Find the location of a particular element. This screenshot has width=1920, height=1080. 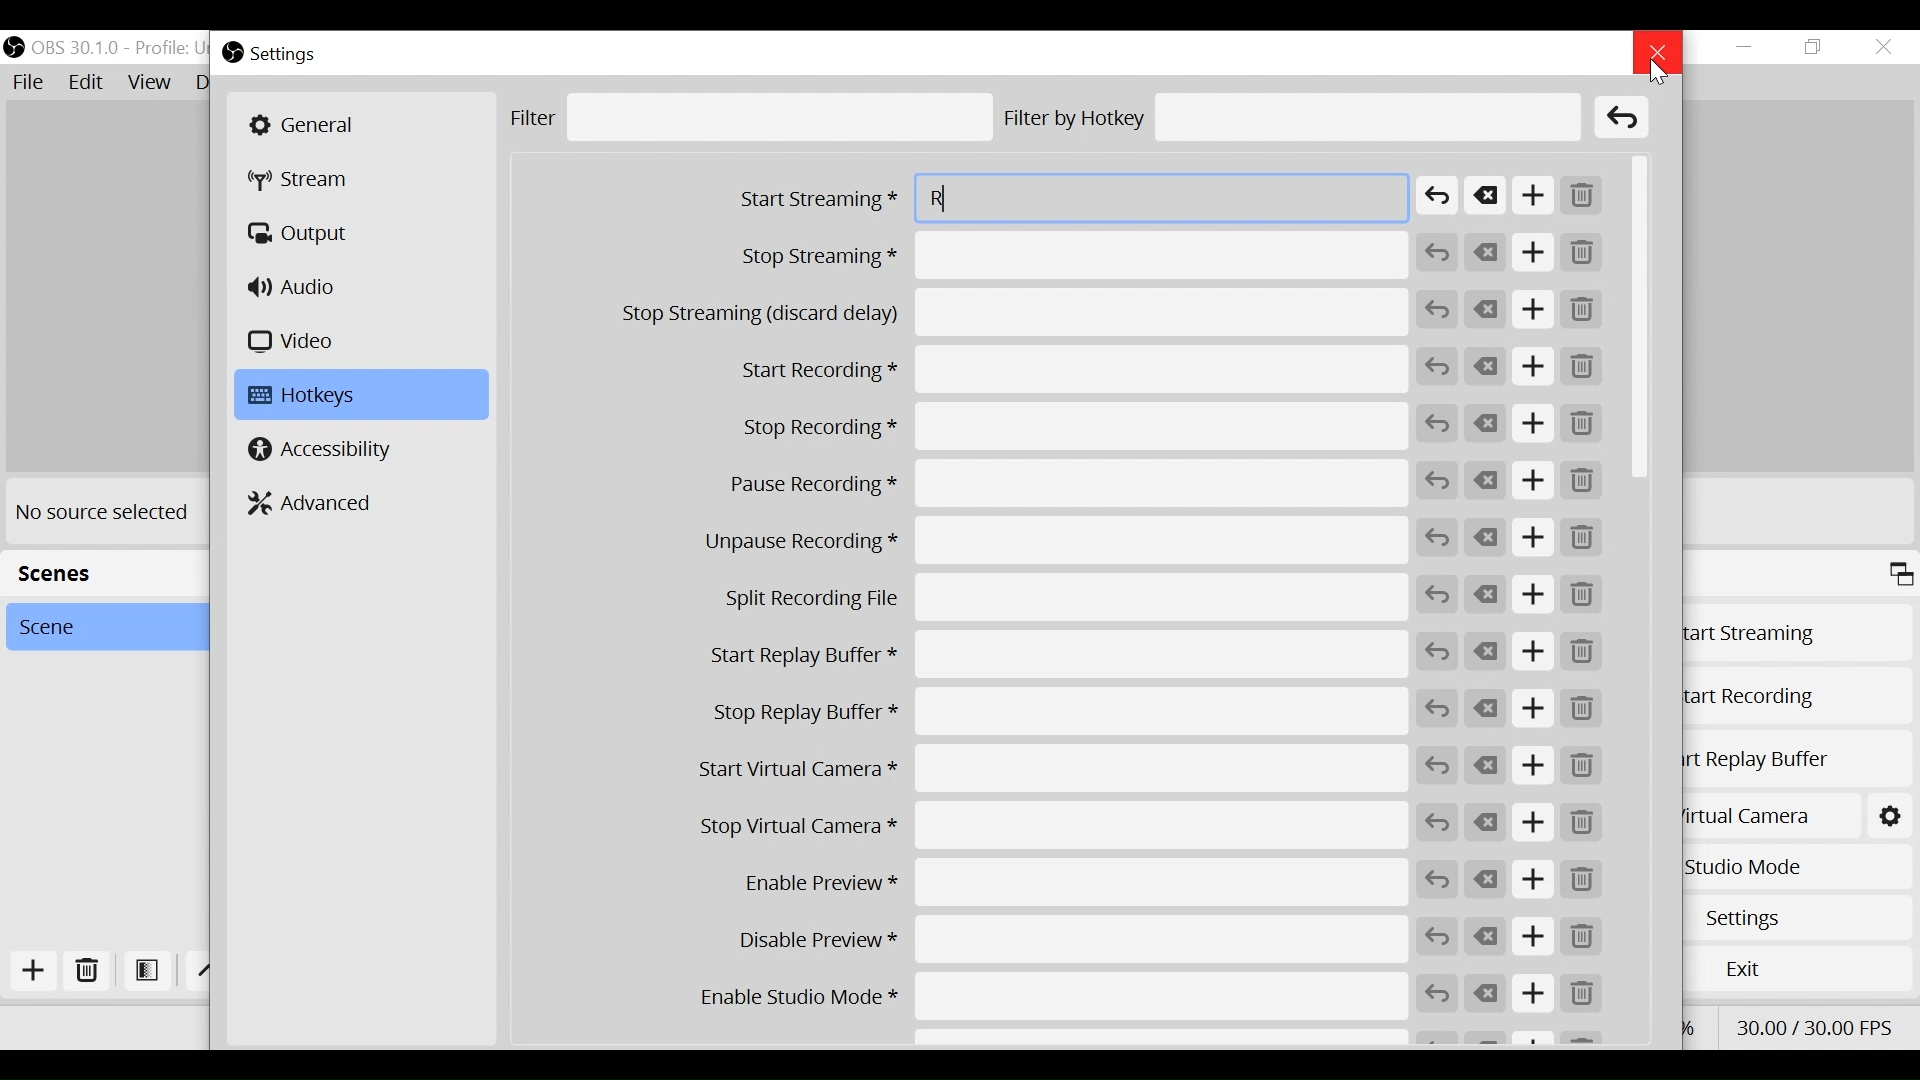

Start Virtual Camera is located at coordinates (1769, 814).